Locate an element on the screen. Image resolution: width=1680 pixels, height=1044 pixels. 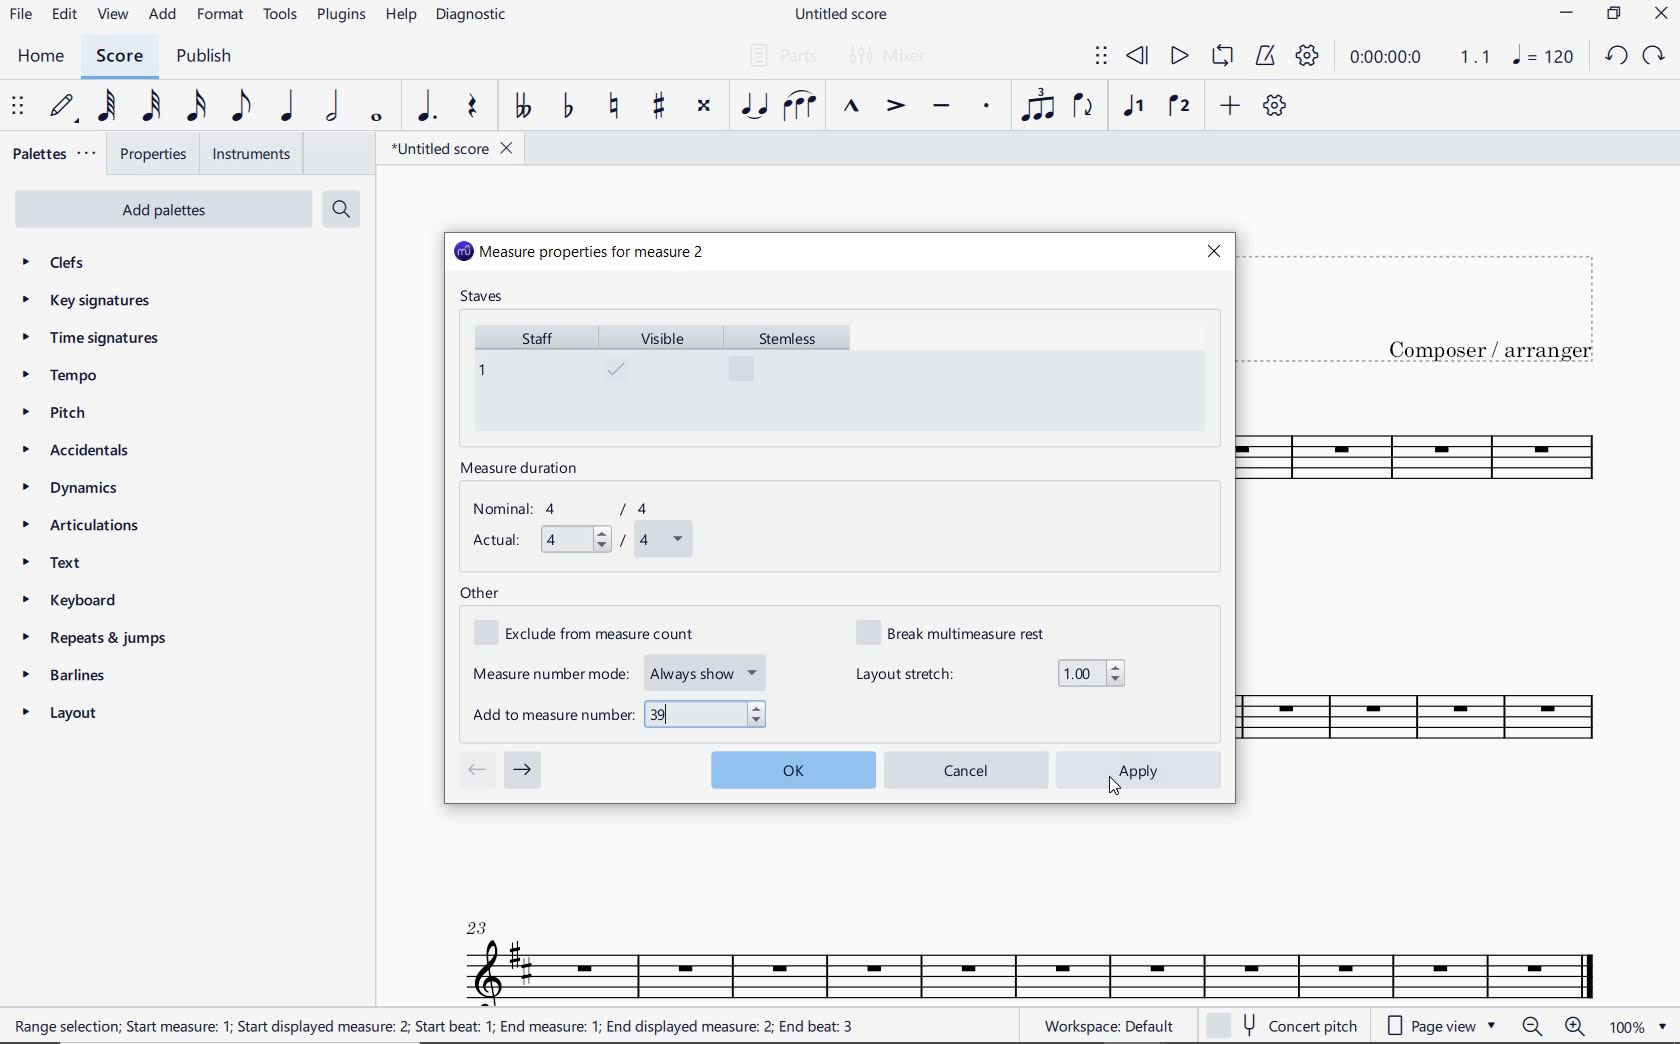
title is located at coordinates (1438, 304).